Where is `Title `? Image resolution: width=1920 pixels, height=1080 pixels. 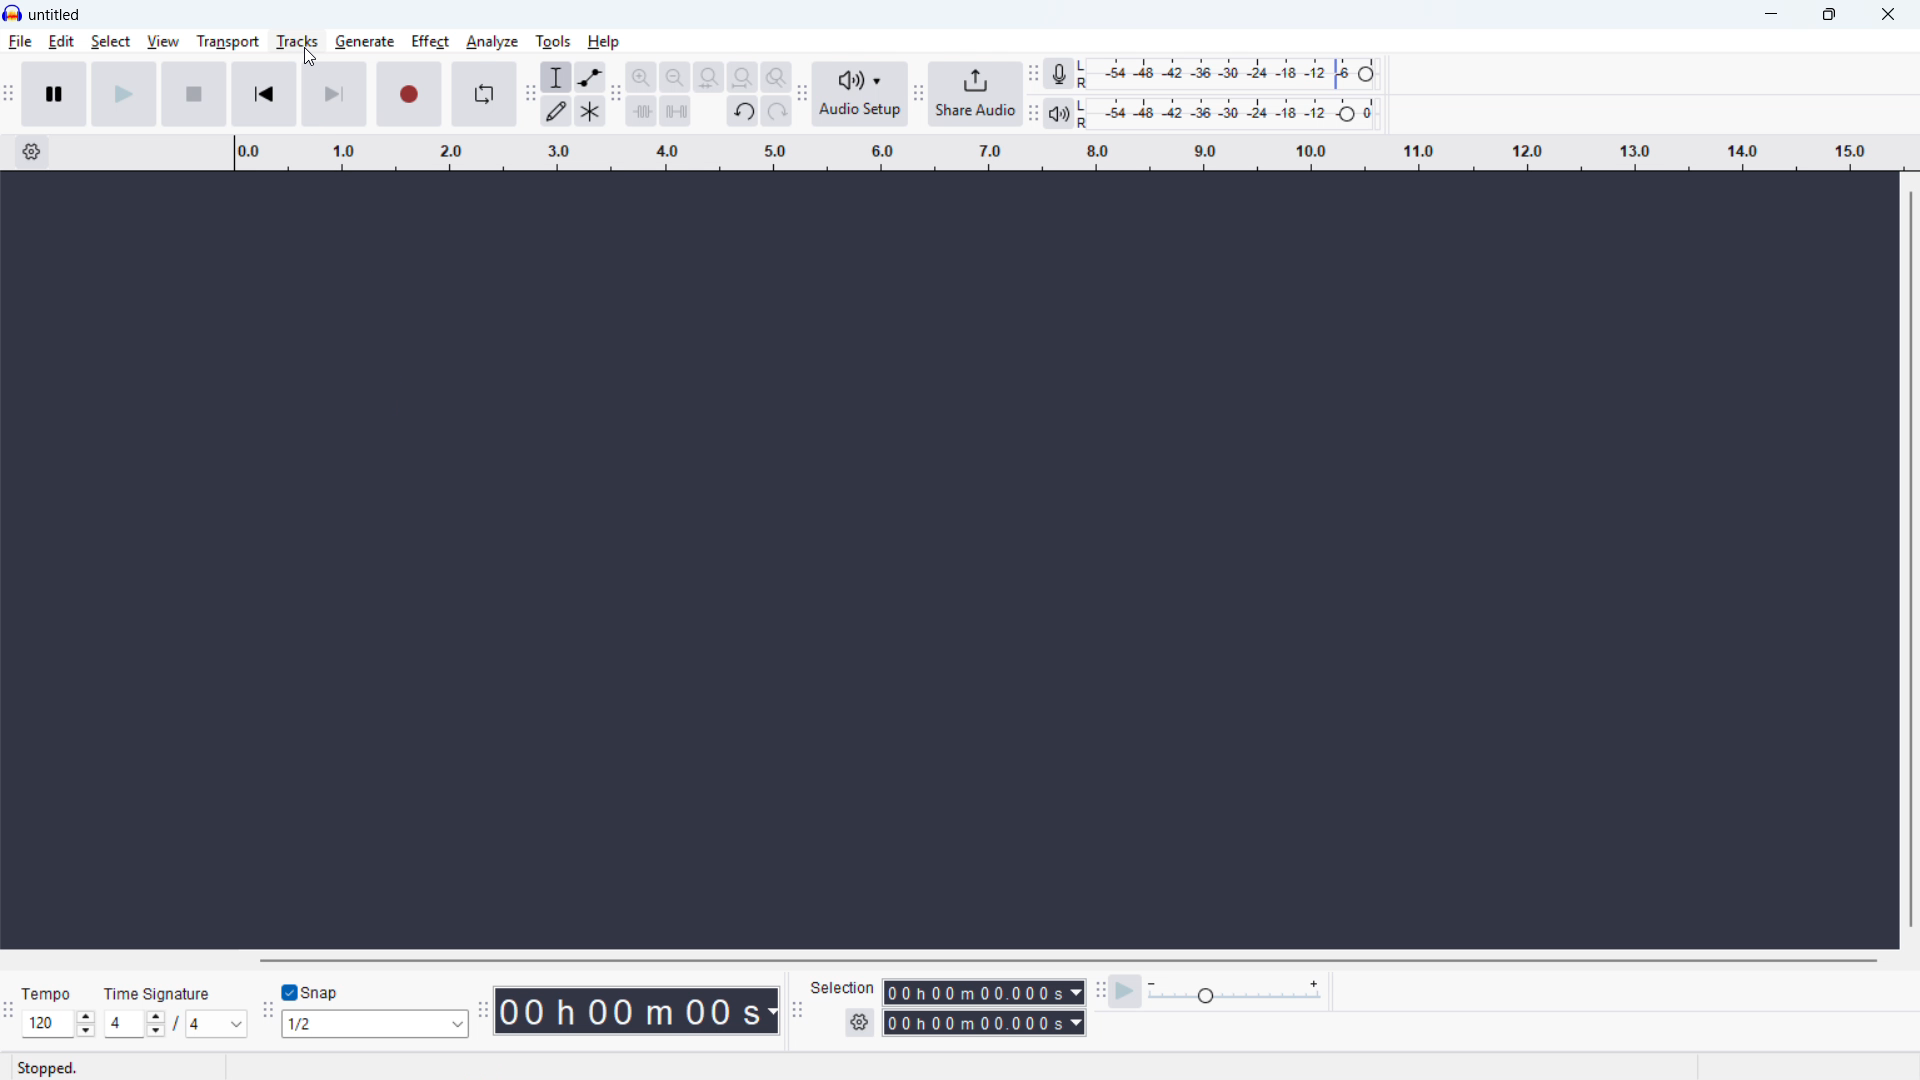
Title  is located at coordinates (56, 15).